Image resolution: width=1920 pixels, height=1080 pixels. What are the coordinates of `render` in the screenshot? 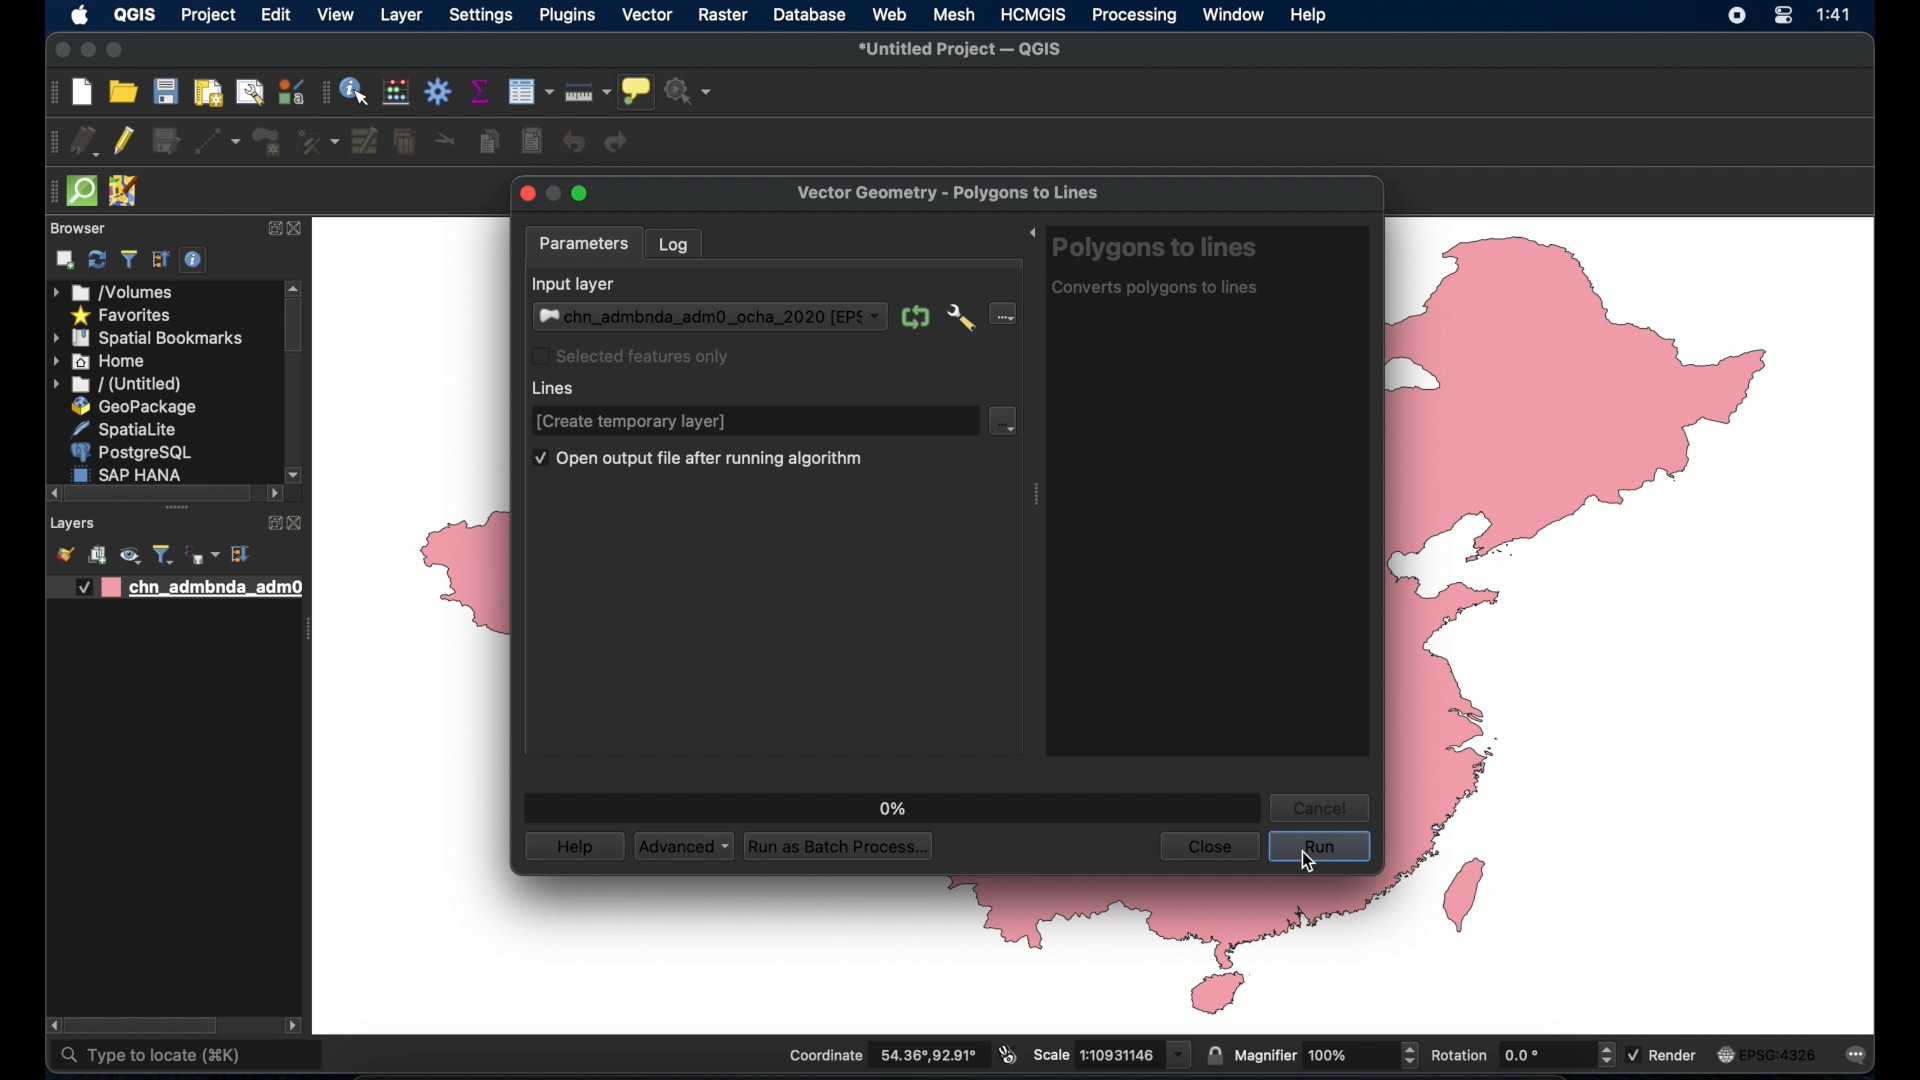 It's located at (1664, 1055).